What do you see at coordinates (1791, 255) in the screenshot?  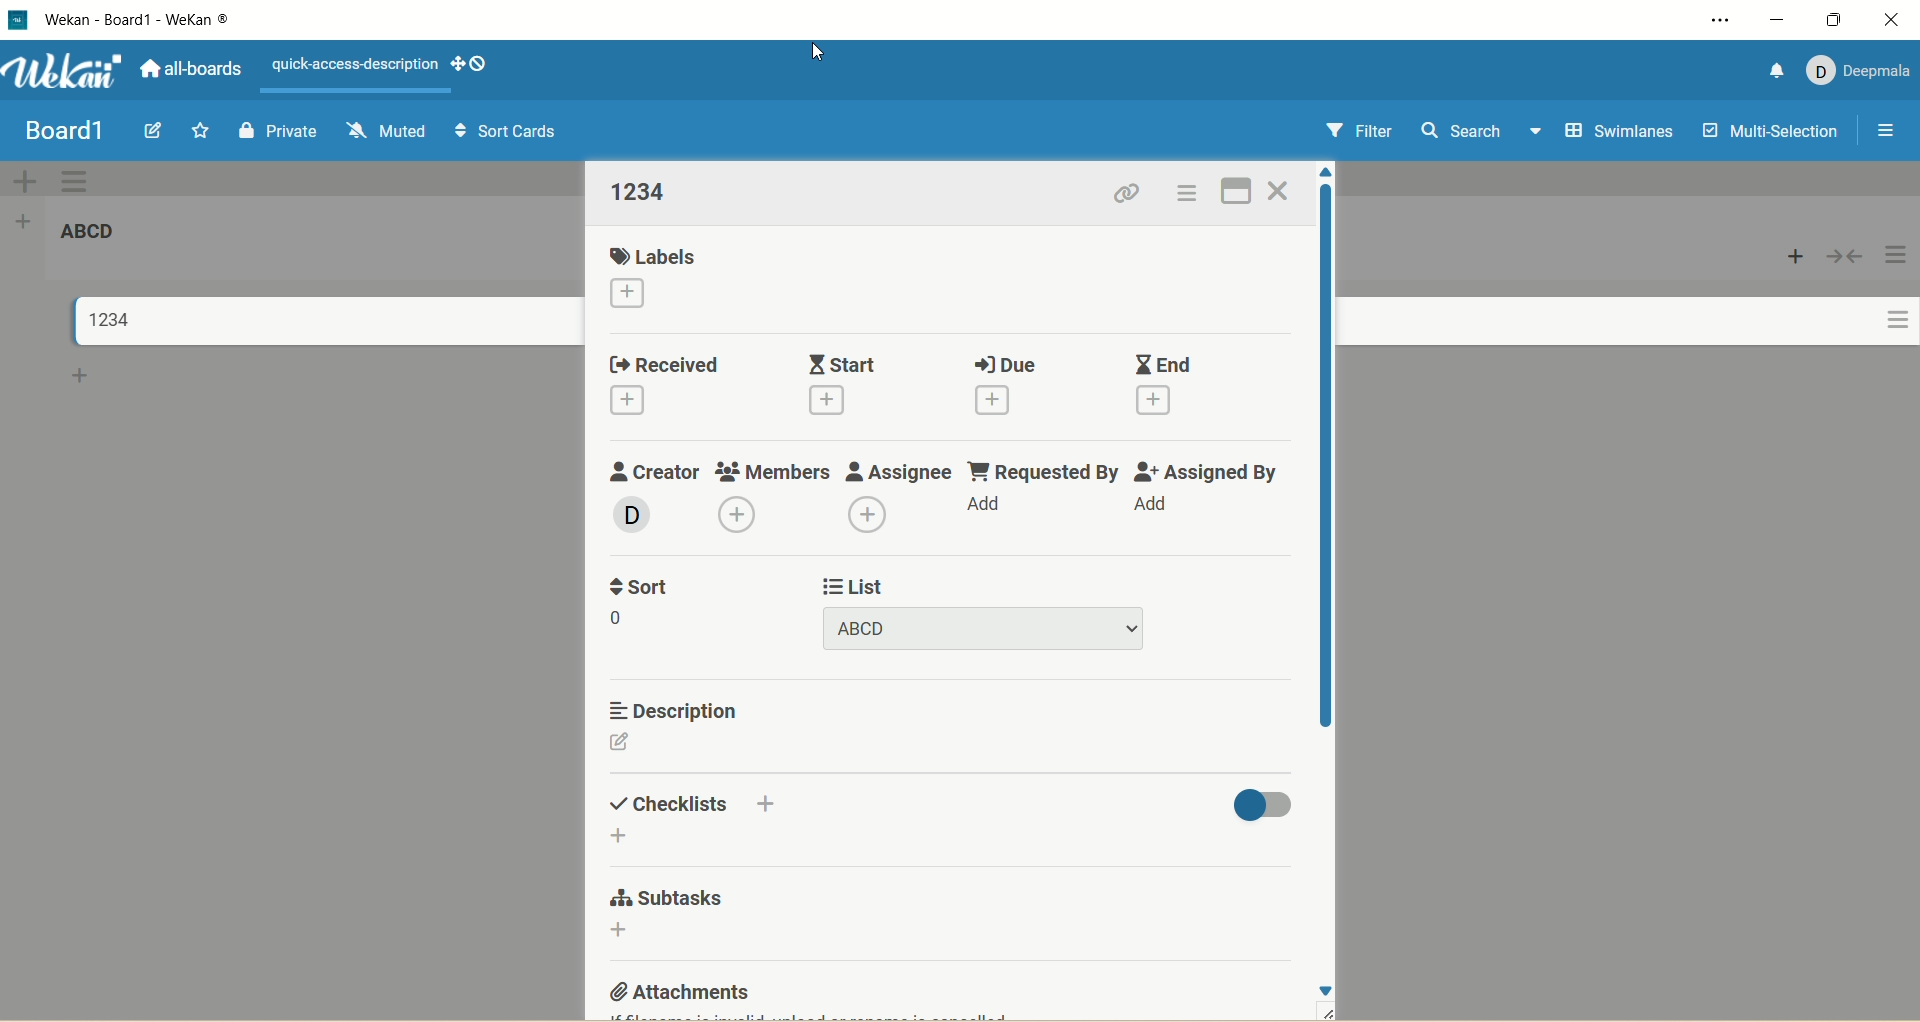 I see `add card` at bounding box center [1791, 255].